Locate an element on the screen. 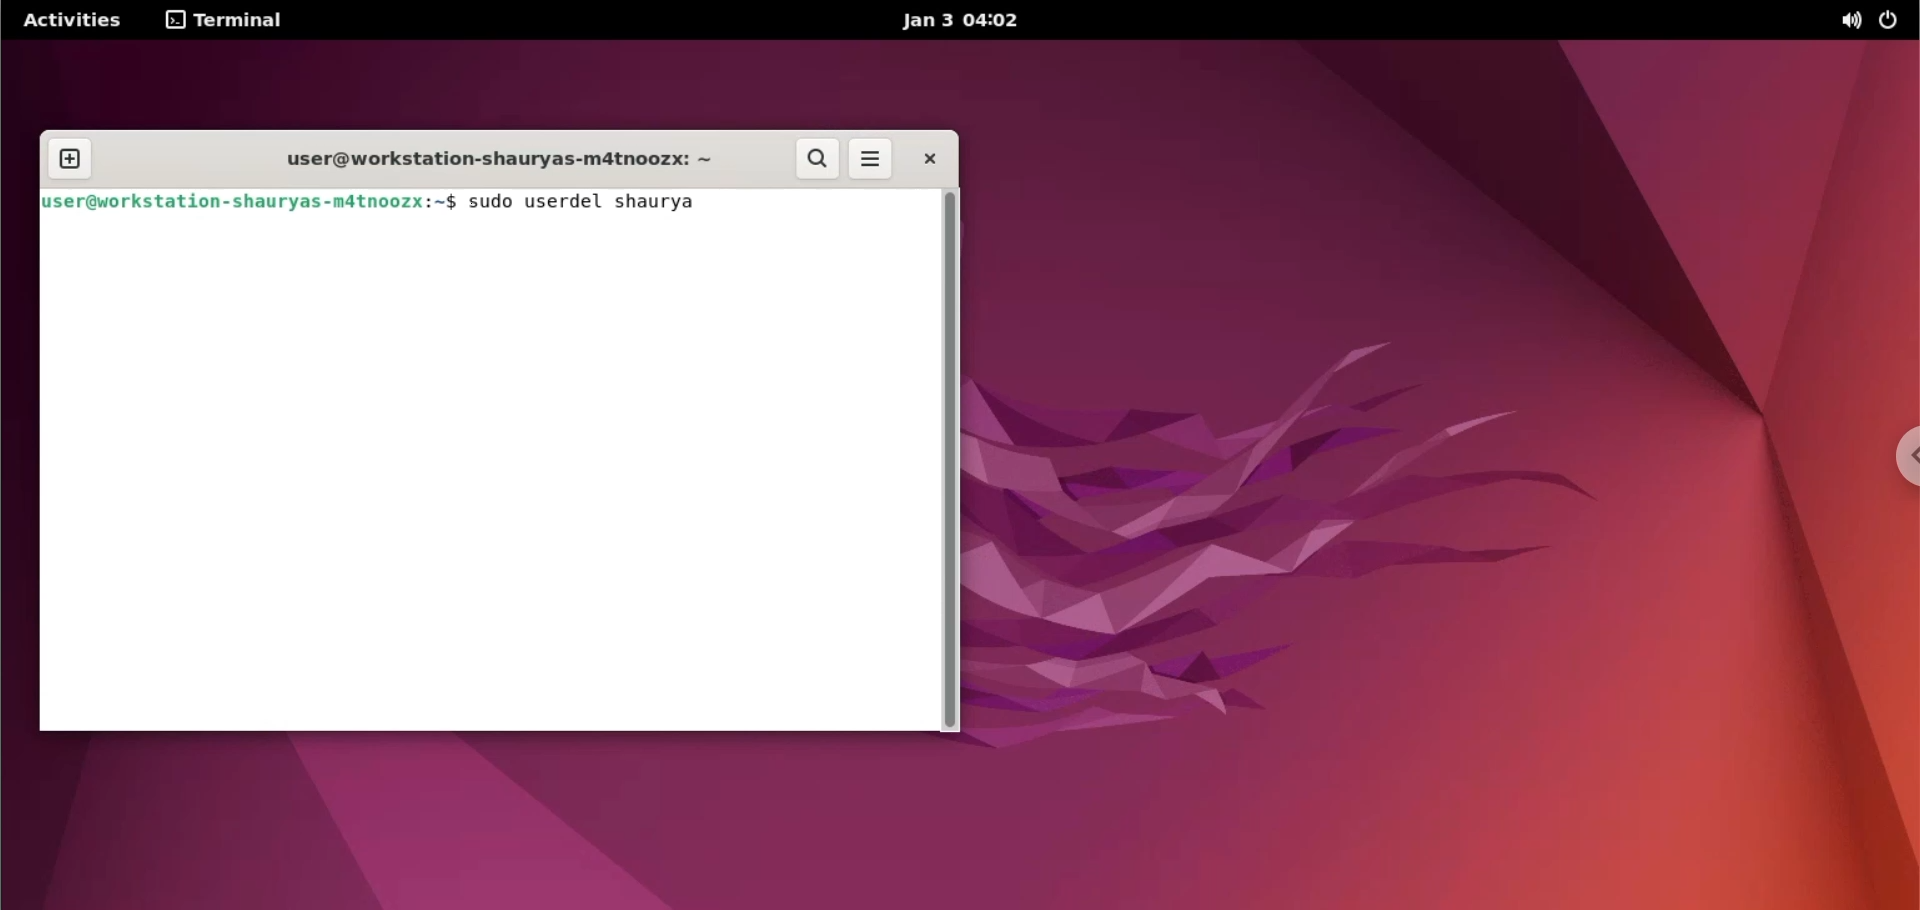  Activities is located at coordinates (70, 21).